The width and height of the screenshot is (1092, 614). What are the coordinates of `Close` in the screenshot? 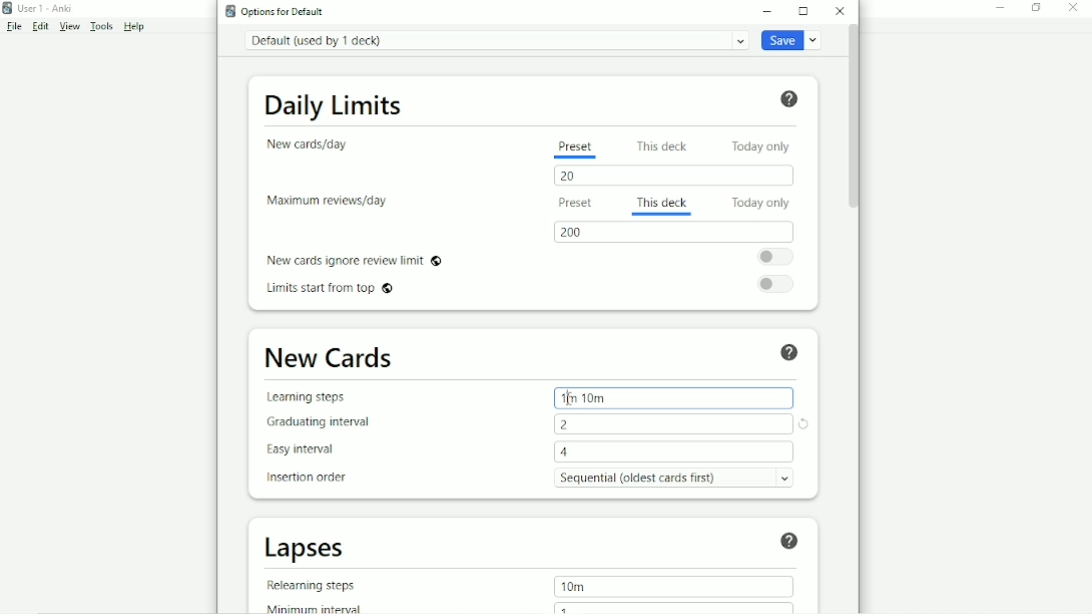 It's located at (1076, 8).